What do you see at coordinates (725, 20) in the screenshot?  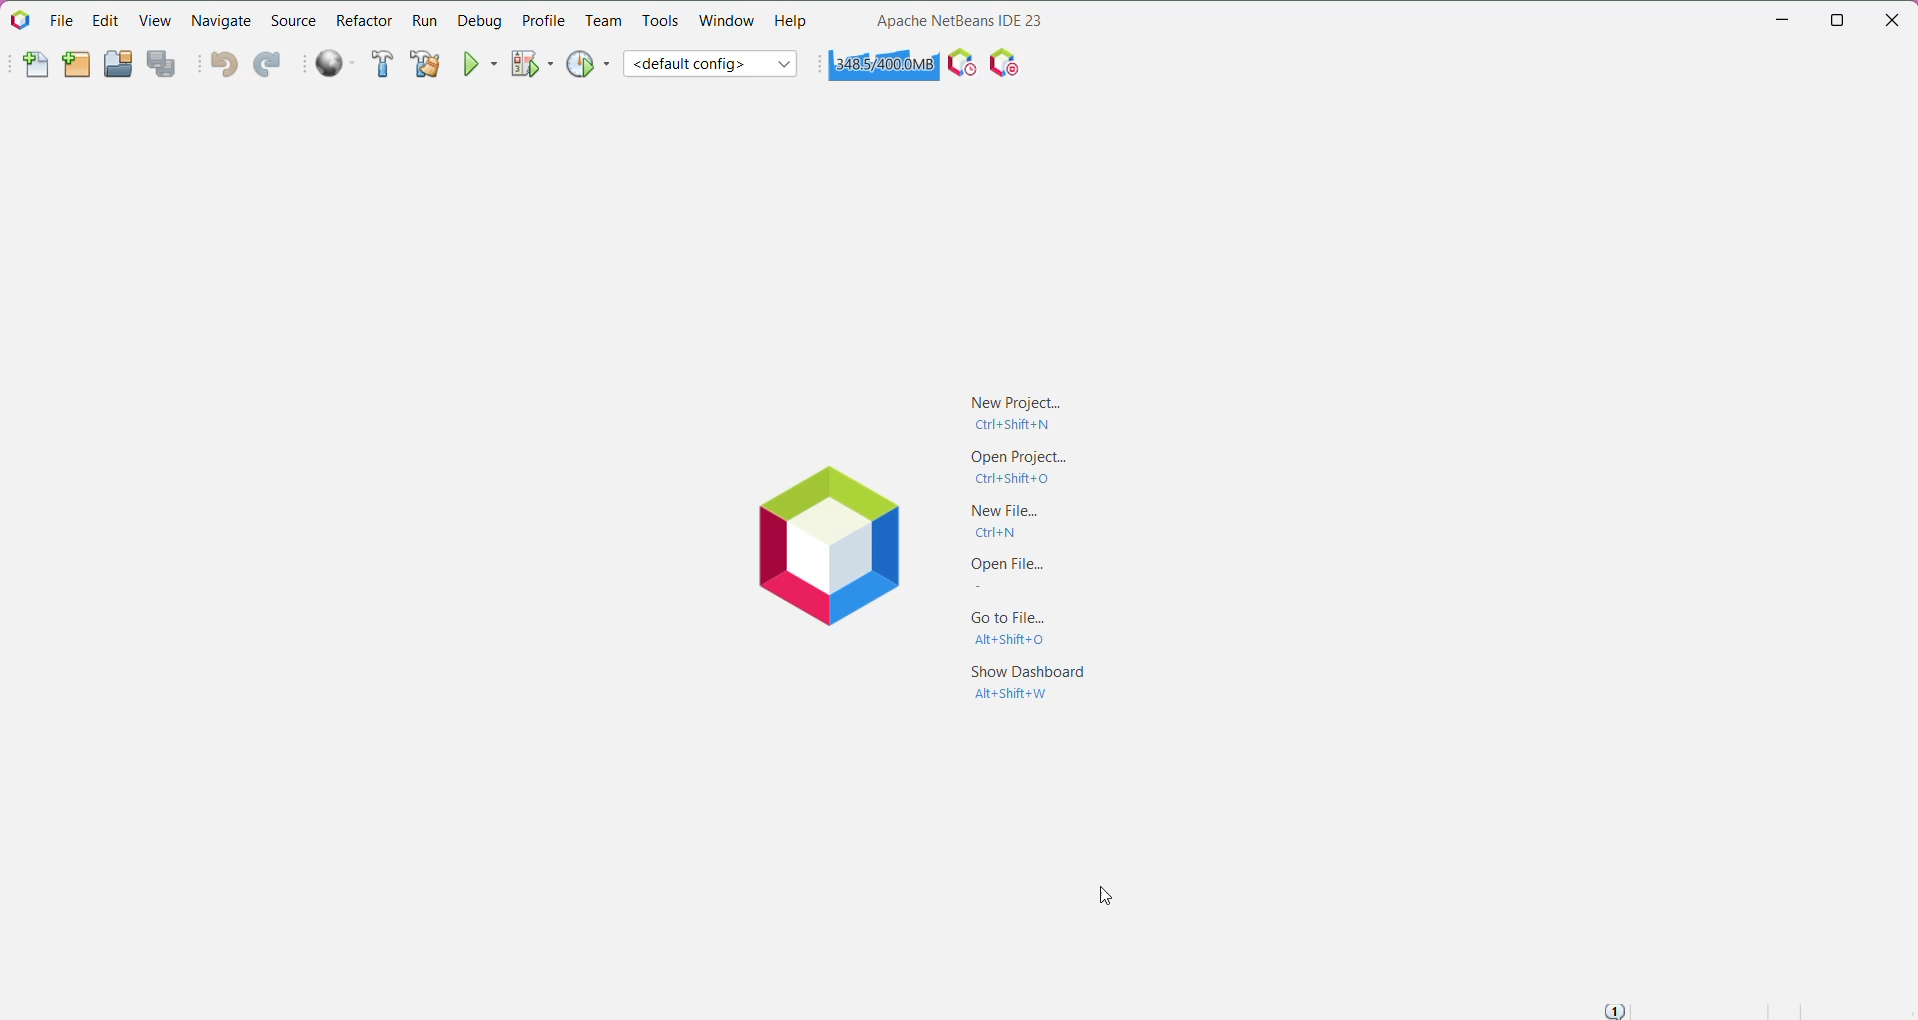 I see `Window` at bounding box center [725, 20].